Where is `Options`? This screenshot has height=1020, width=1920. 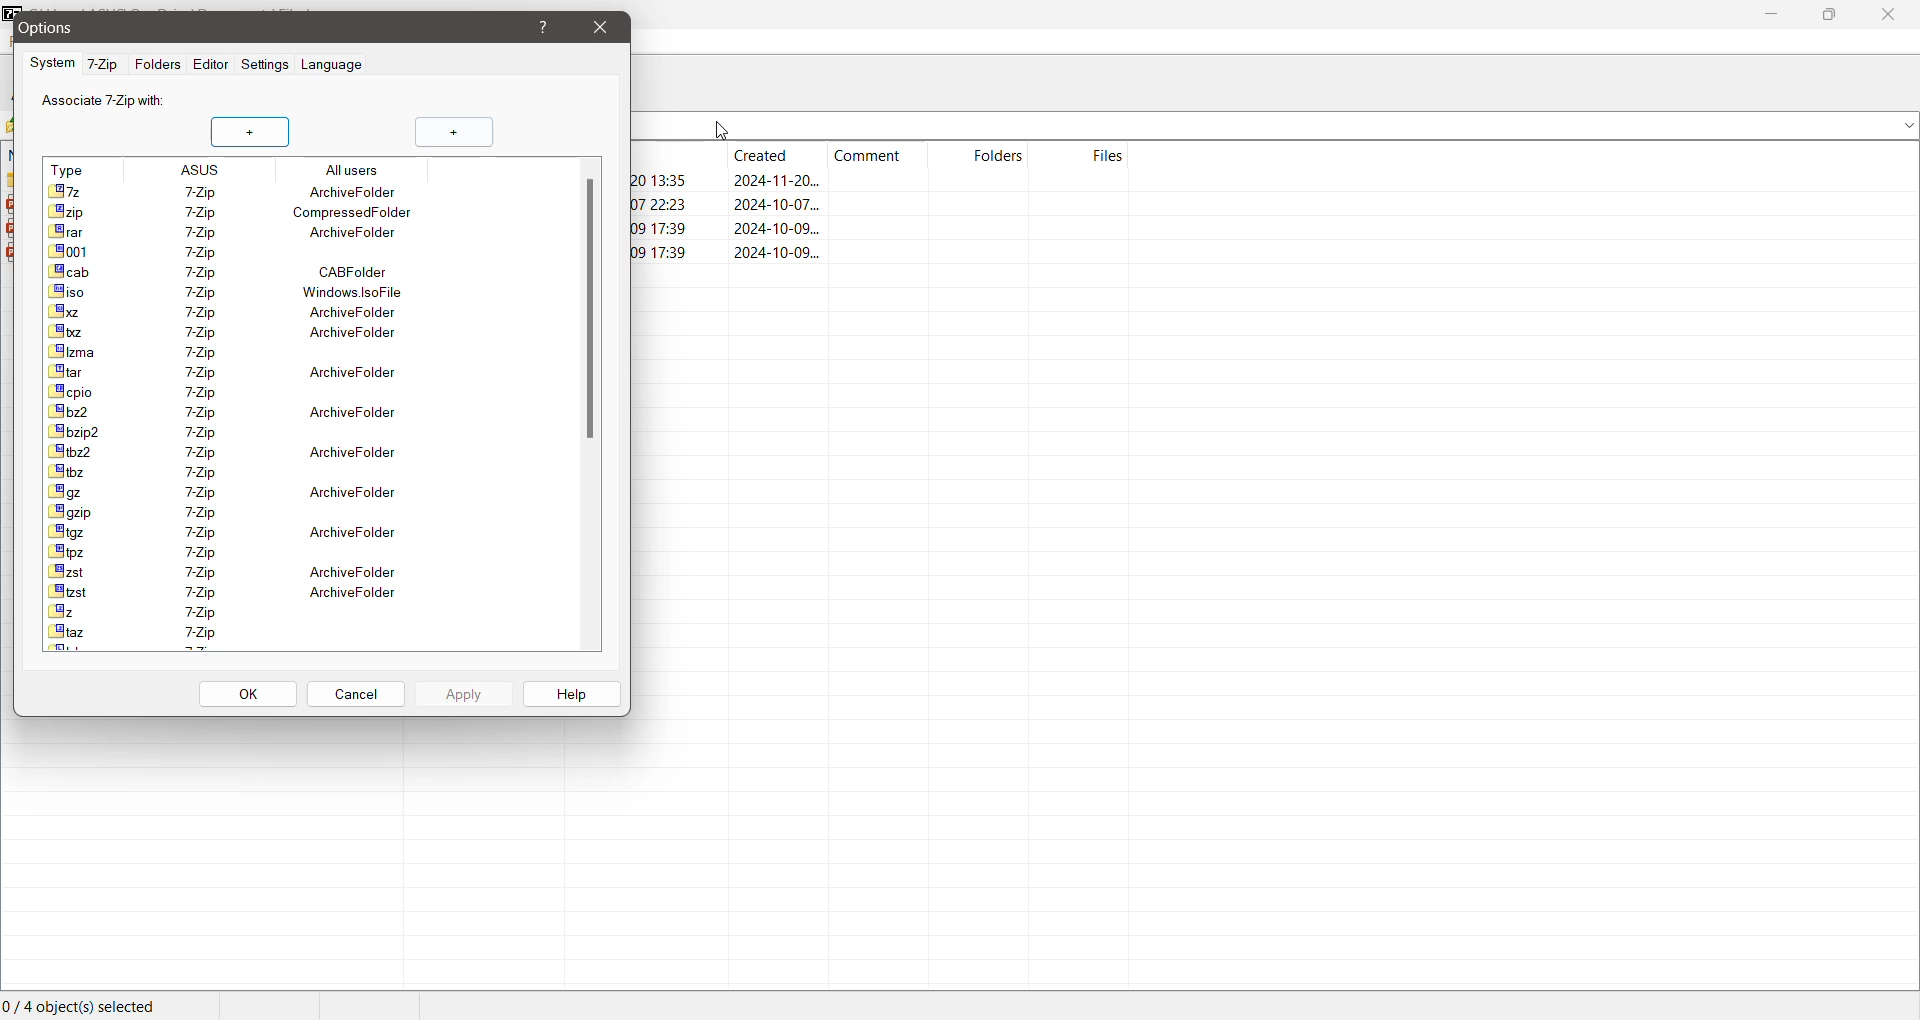 Options is located at coordinates (153, 28).